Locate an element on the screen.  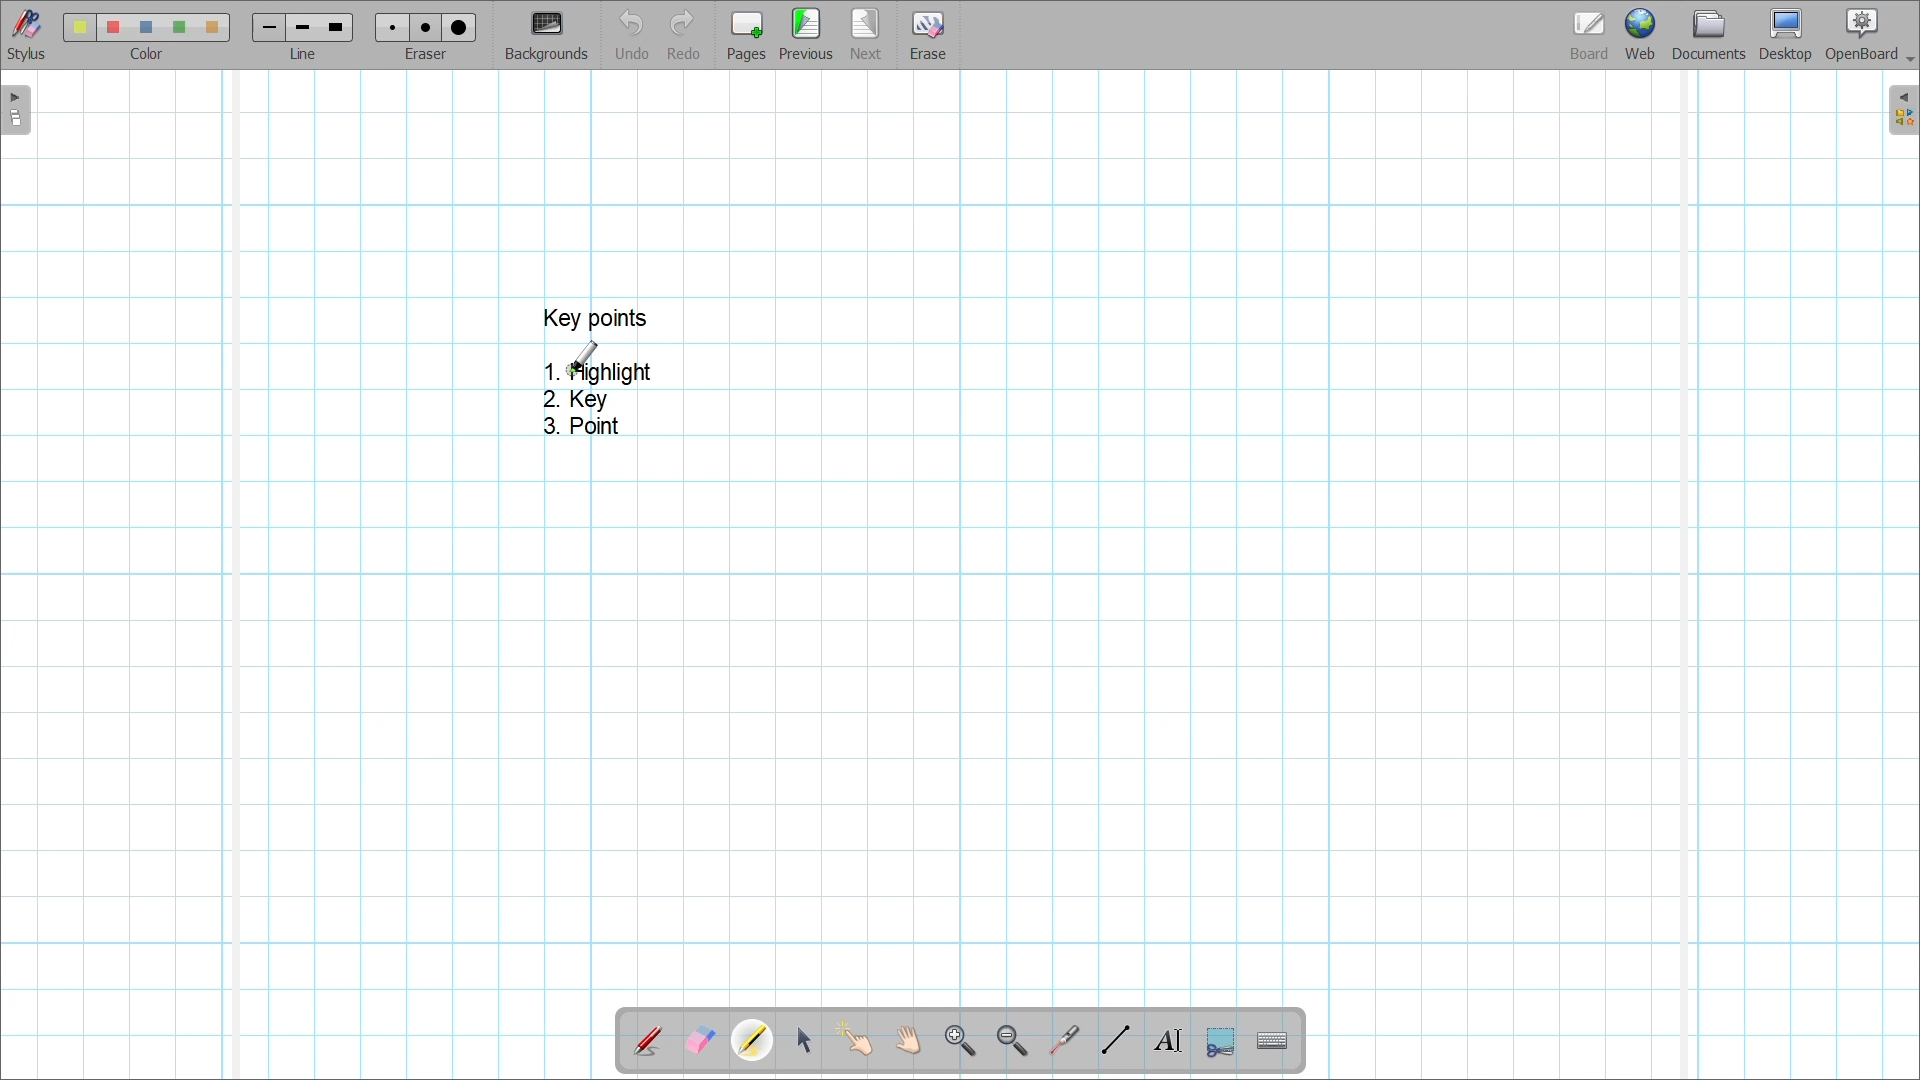
Interact with items is located at coordinates (854, 1039).